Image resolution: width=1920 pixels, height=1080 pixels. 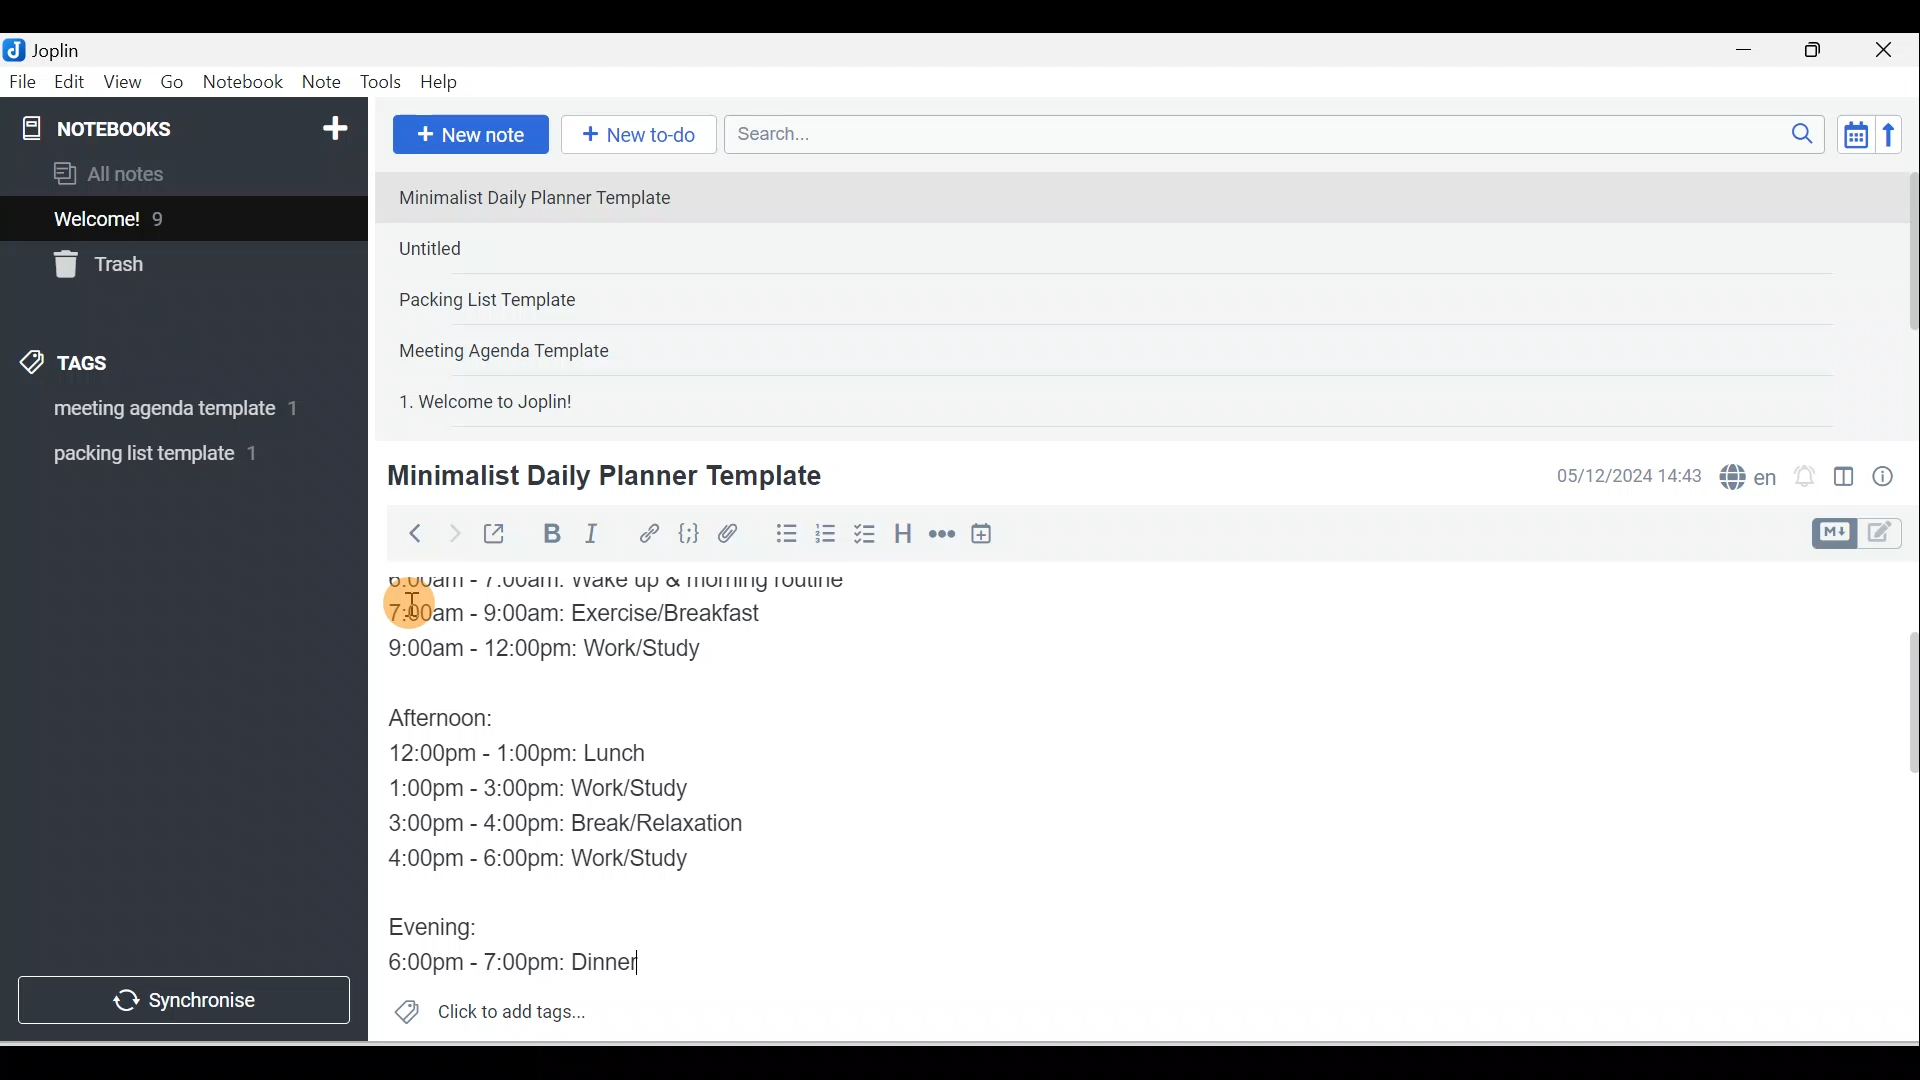 What do you see at coordinates (981, 535) in the screenshot?
I see `Insert time` at bounding box center [981, 535].